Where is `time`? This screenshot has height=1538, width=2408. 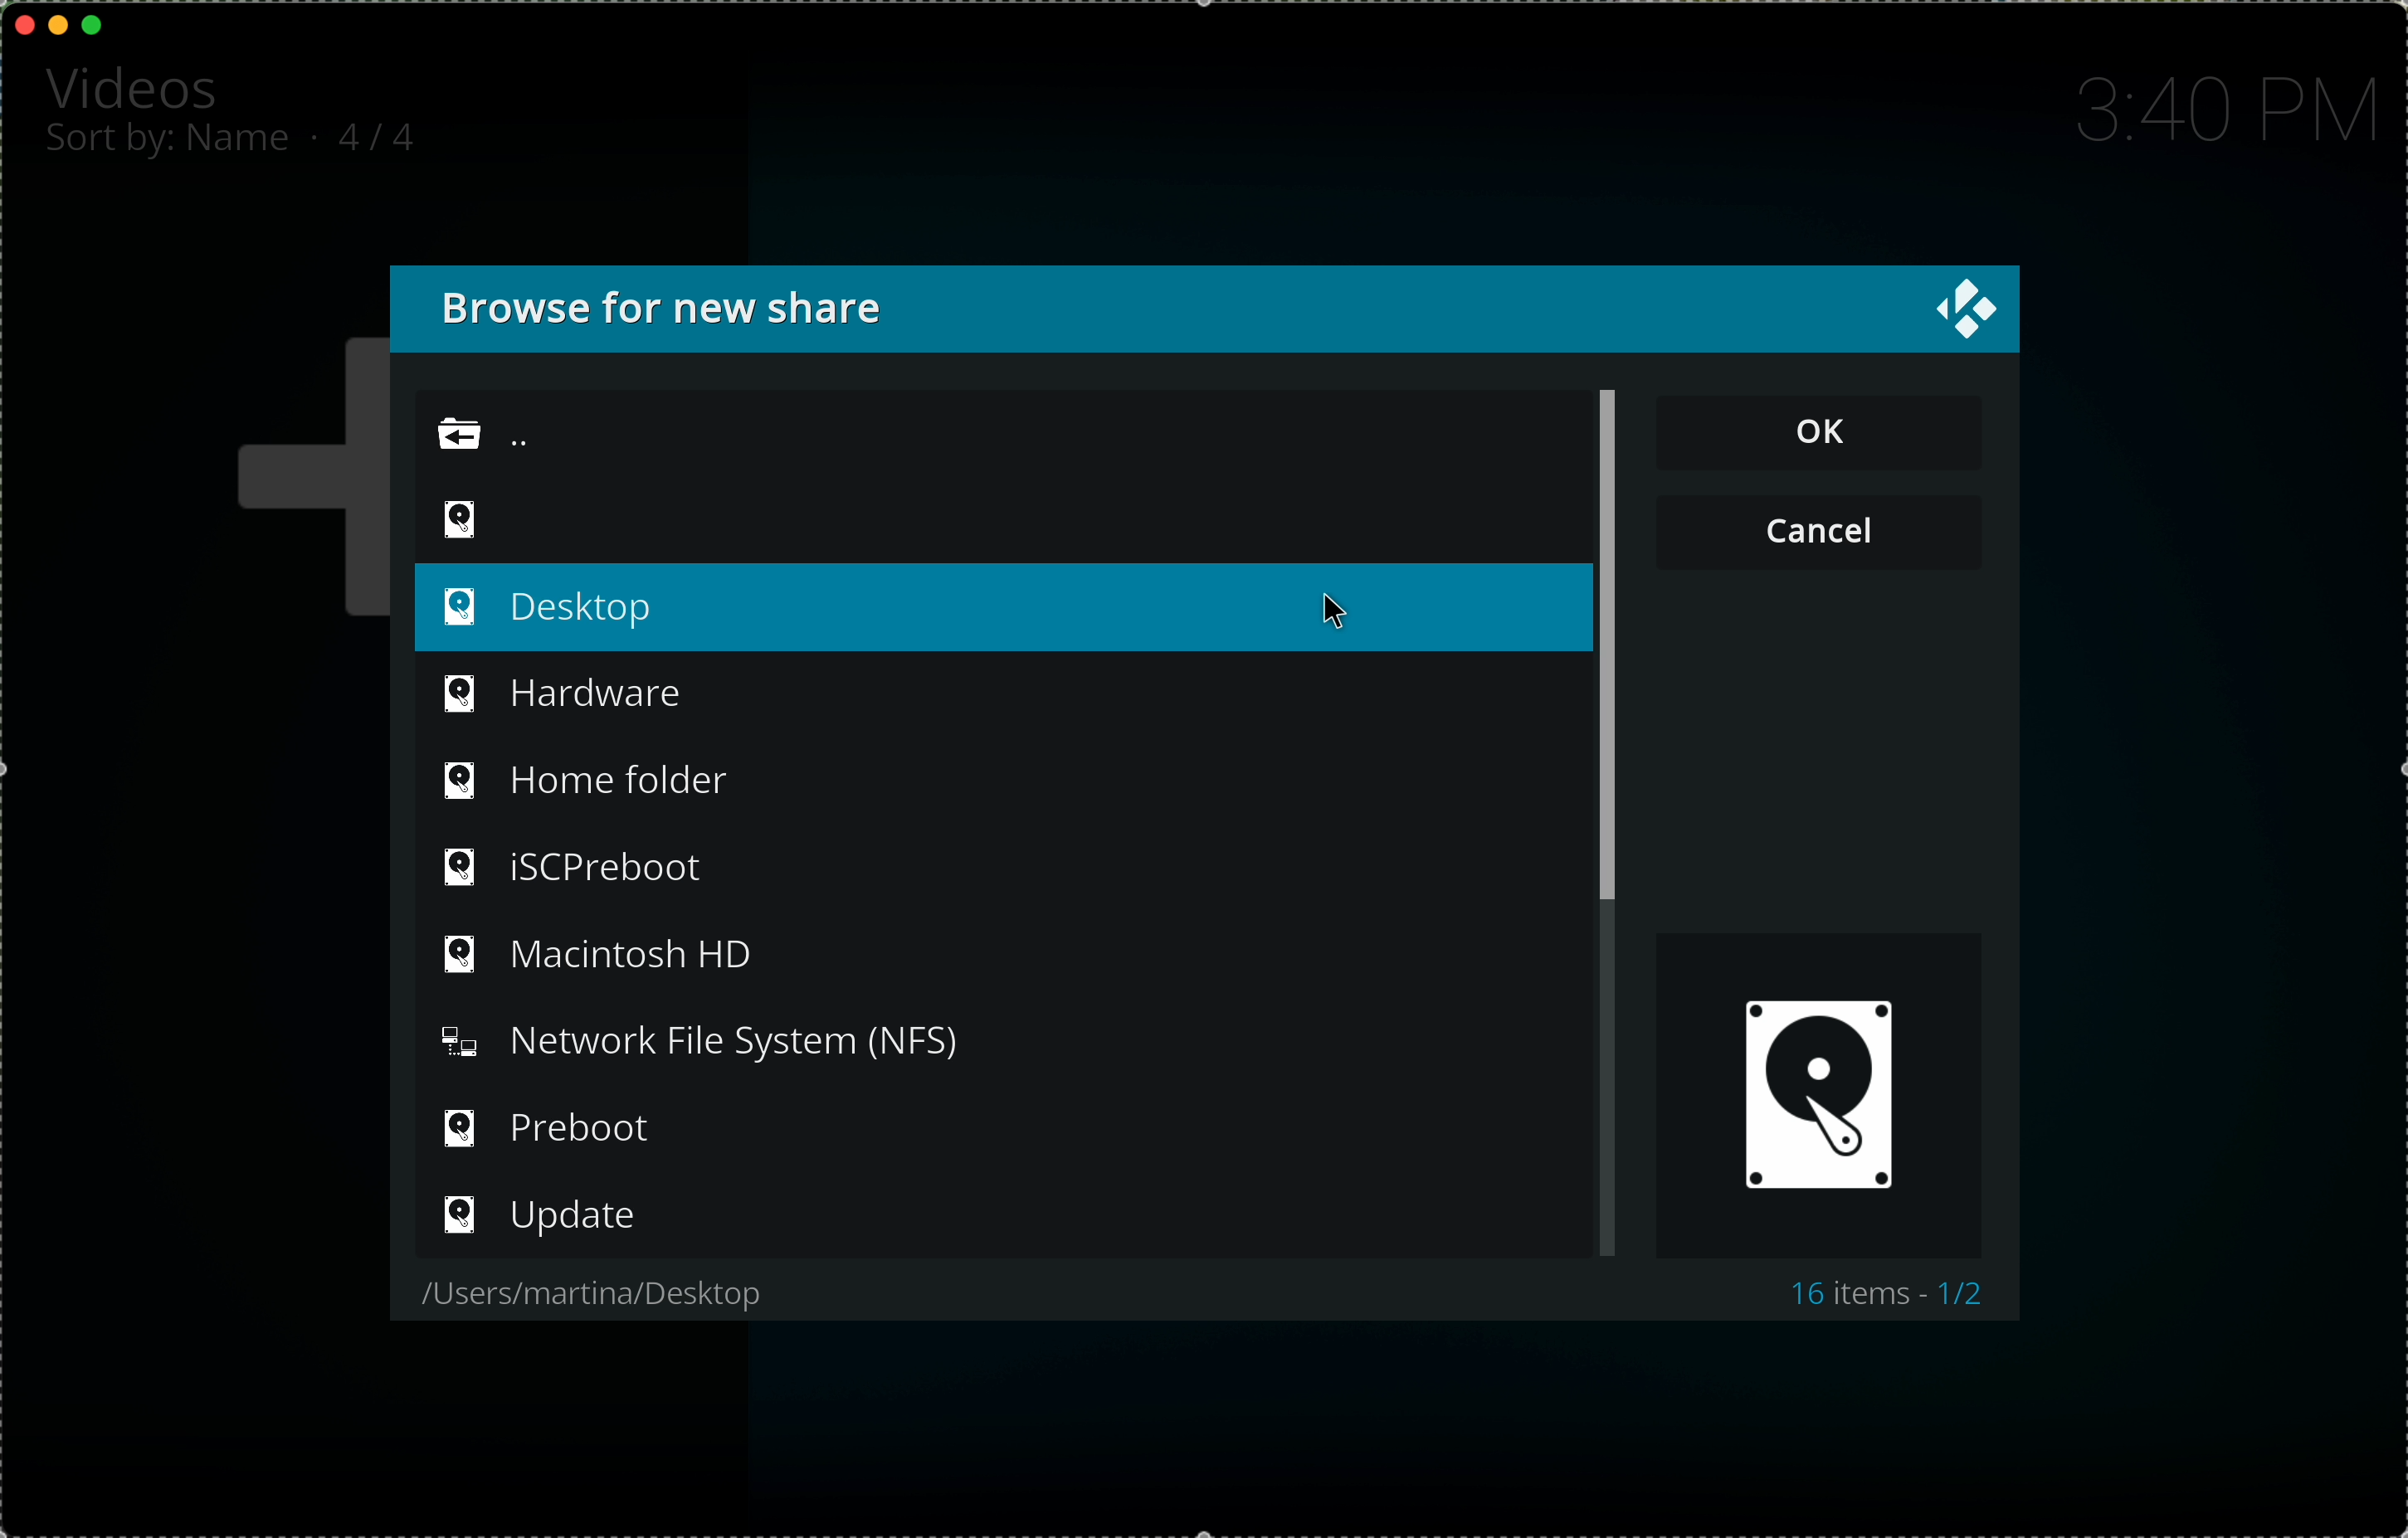 time is located at coordinates (2220, 111).